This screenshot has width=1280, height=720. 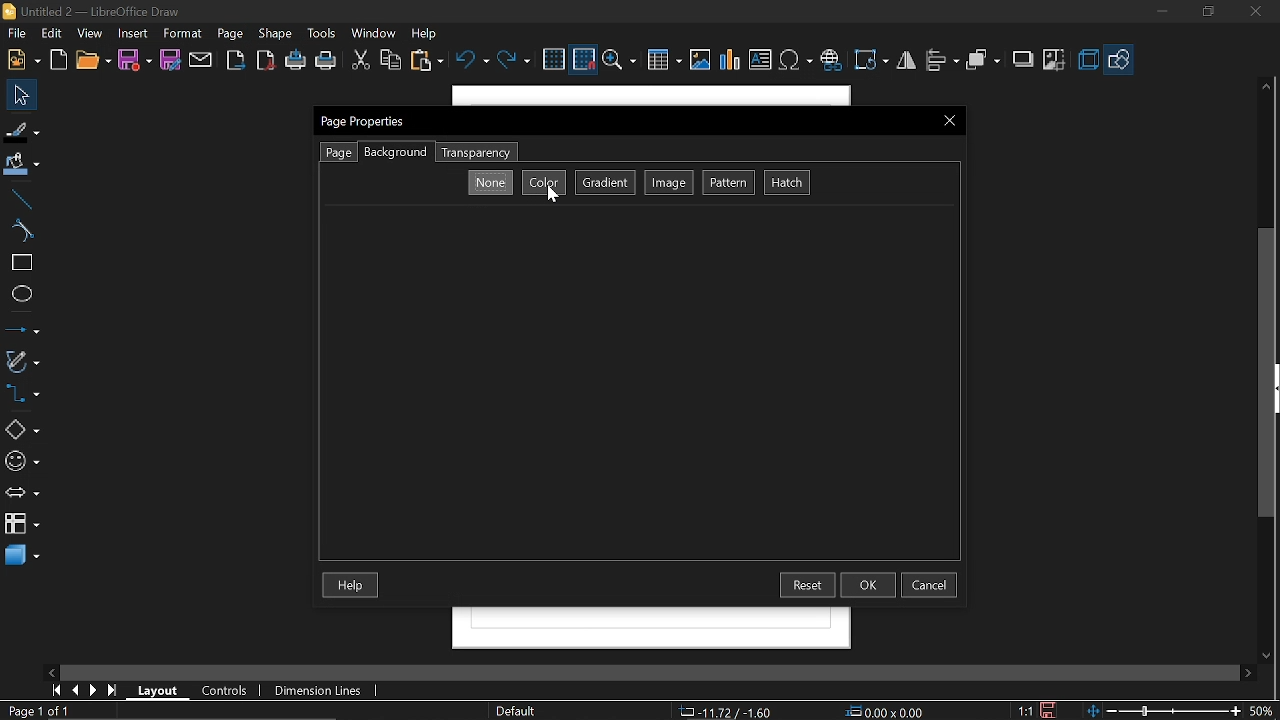 I want to click on Insert, so click(x=134, y=34).